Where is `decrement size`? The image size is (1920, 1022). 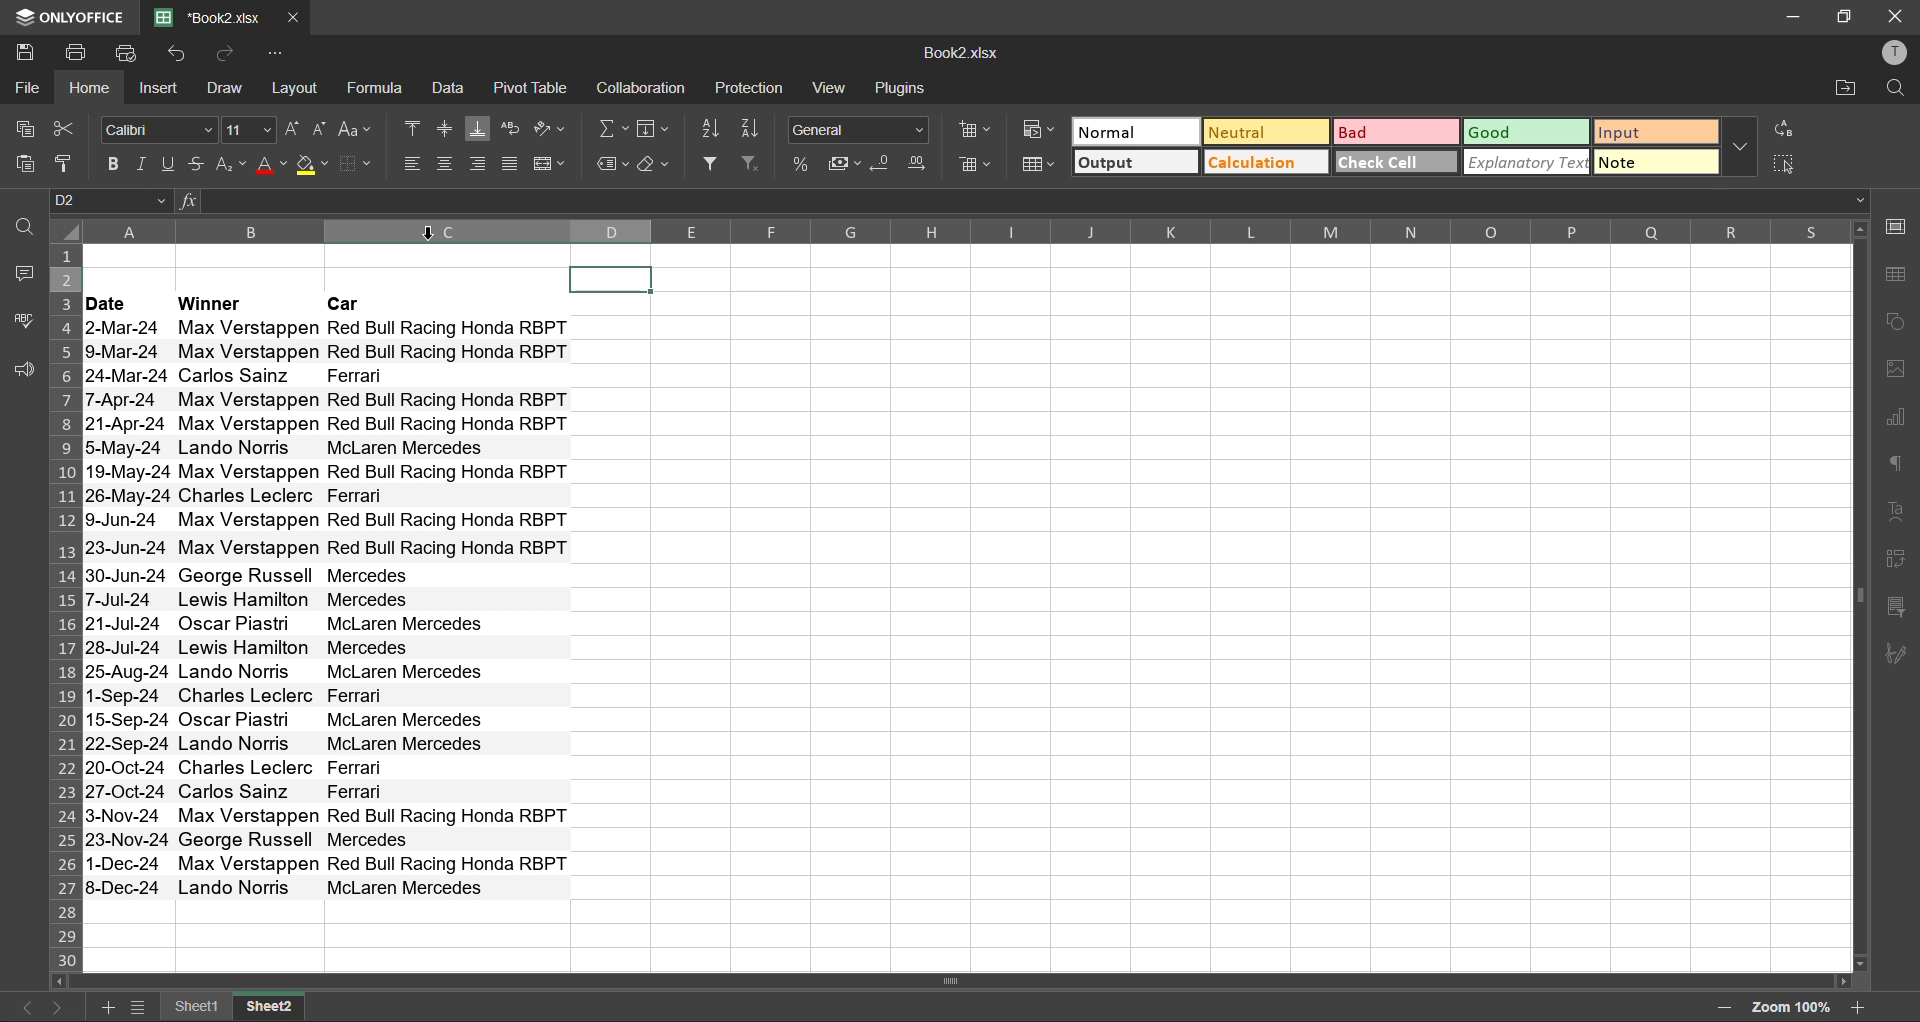 decrement size is located at coordinates (322, 127).